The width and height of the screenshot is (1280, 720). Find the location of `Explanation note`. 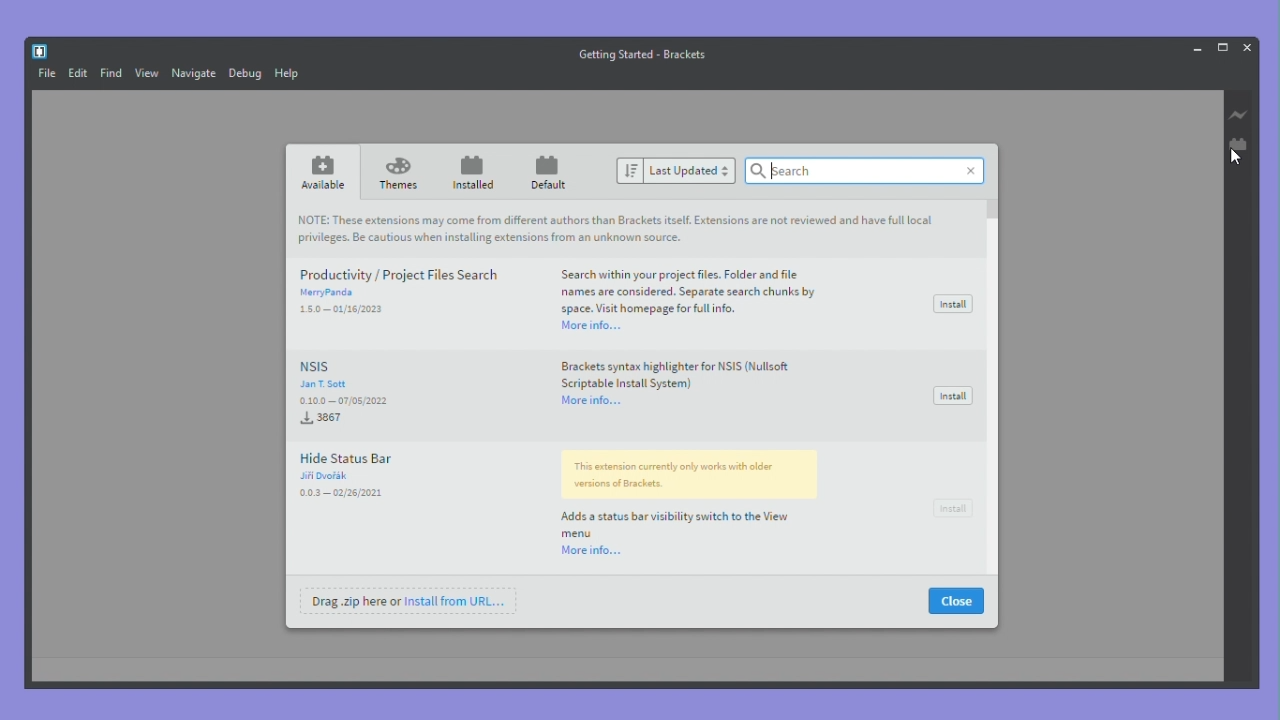

Explanation note is located at coordinates (634, 226).